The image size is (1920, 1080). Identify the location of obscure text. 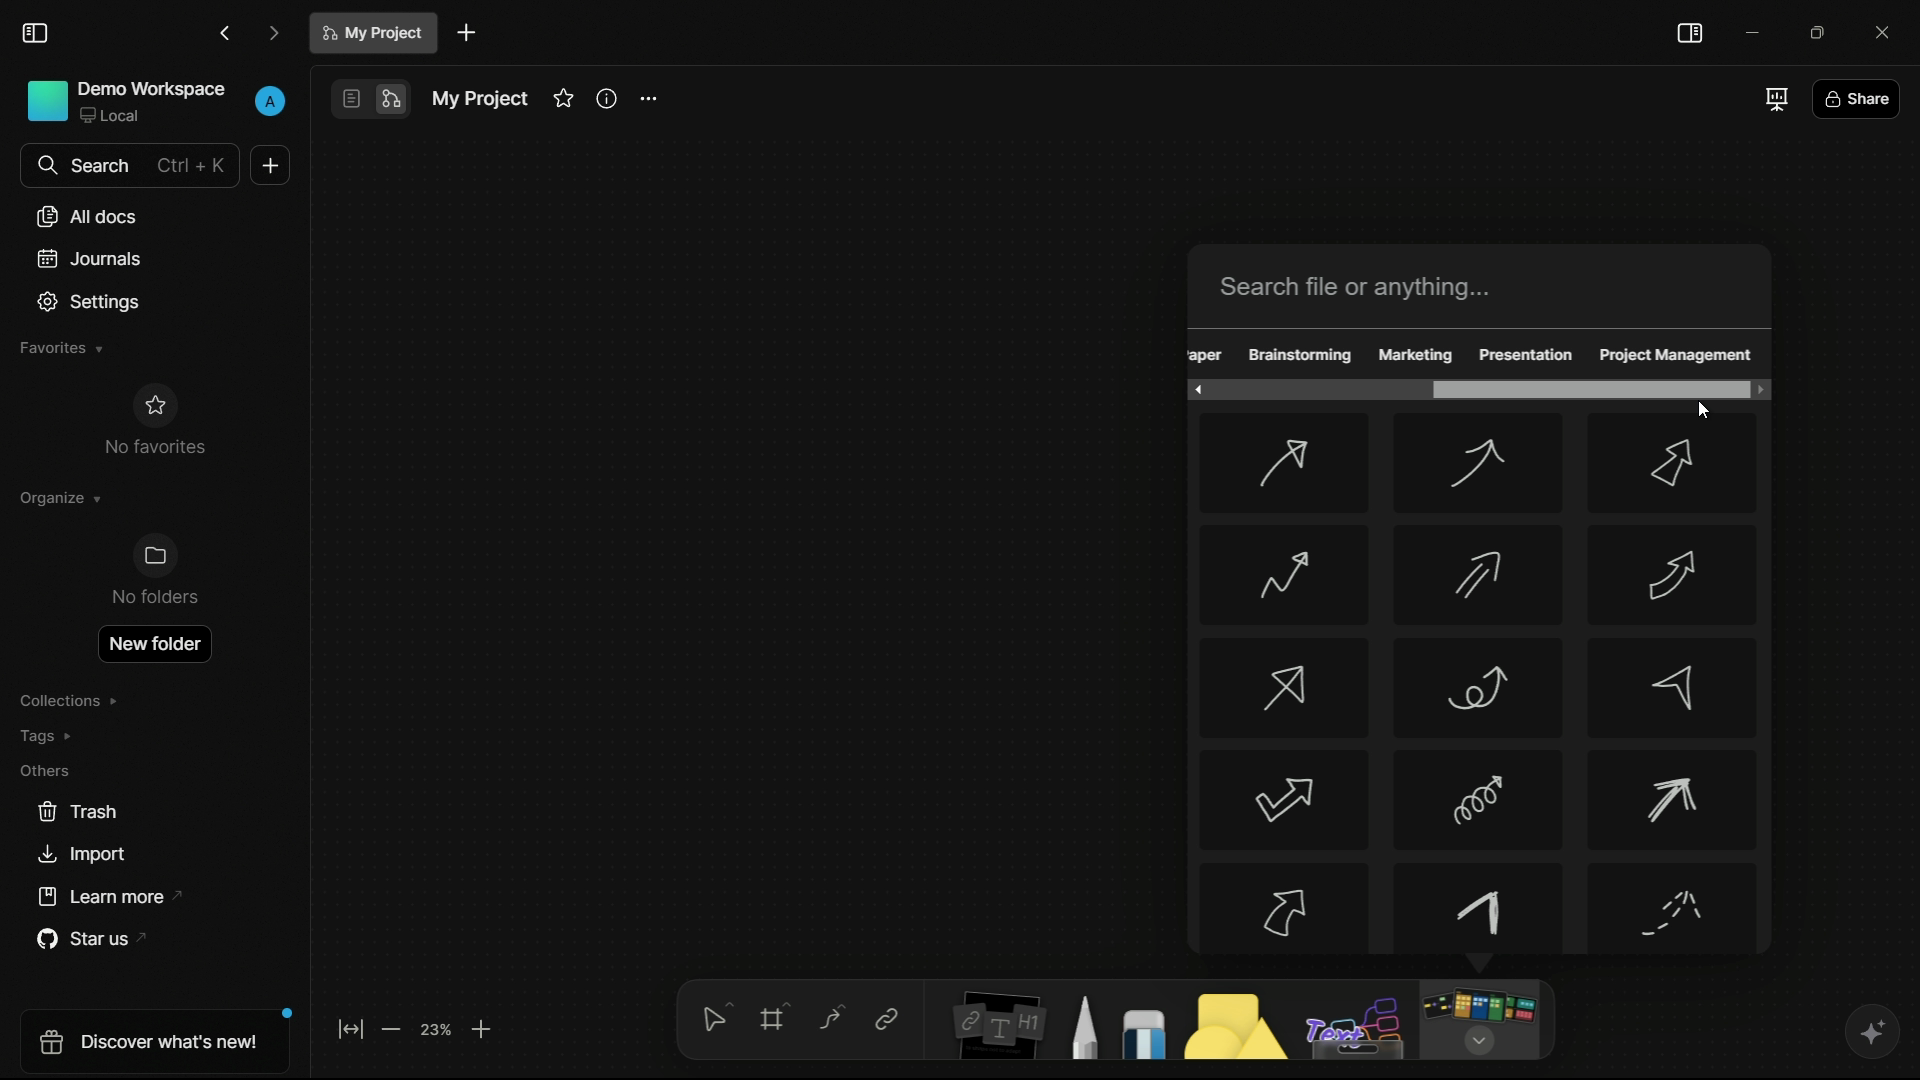
(1206, 354).